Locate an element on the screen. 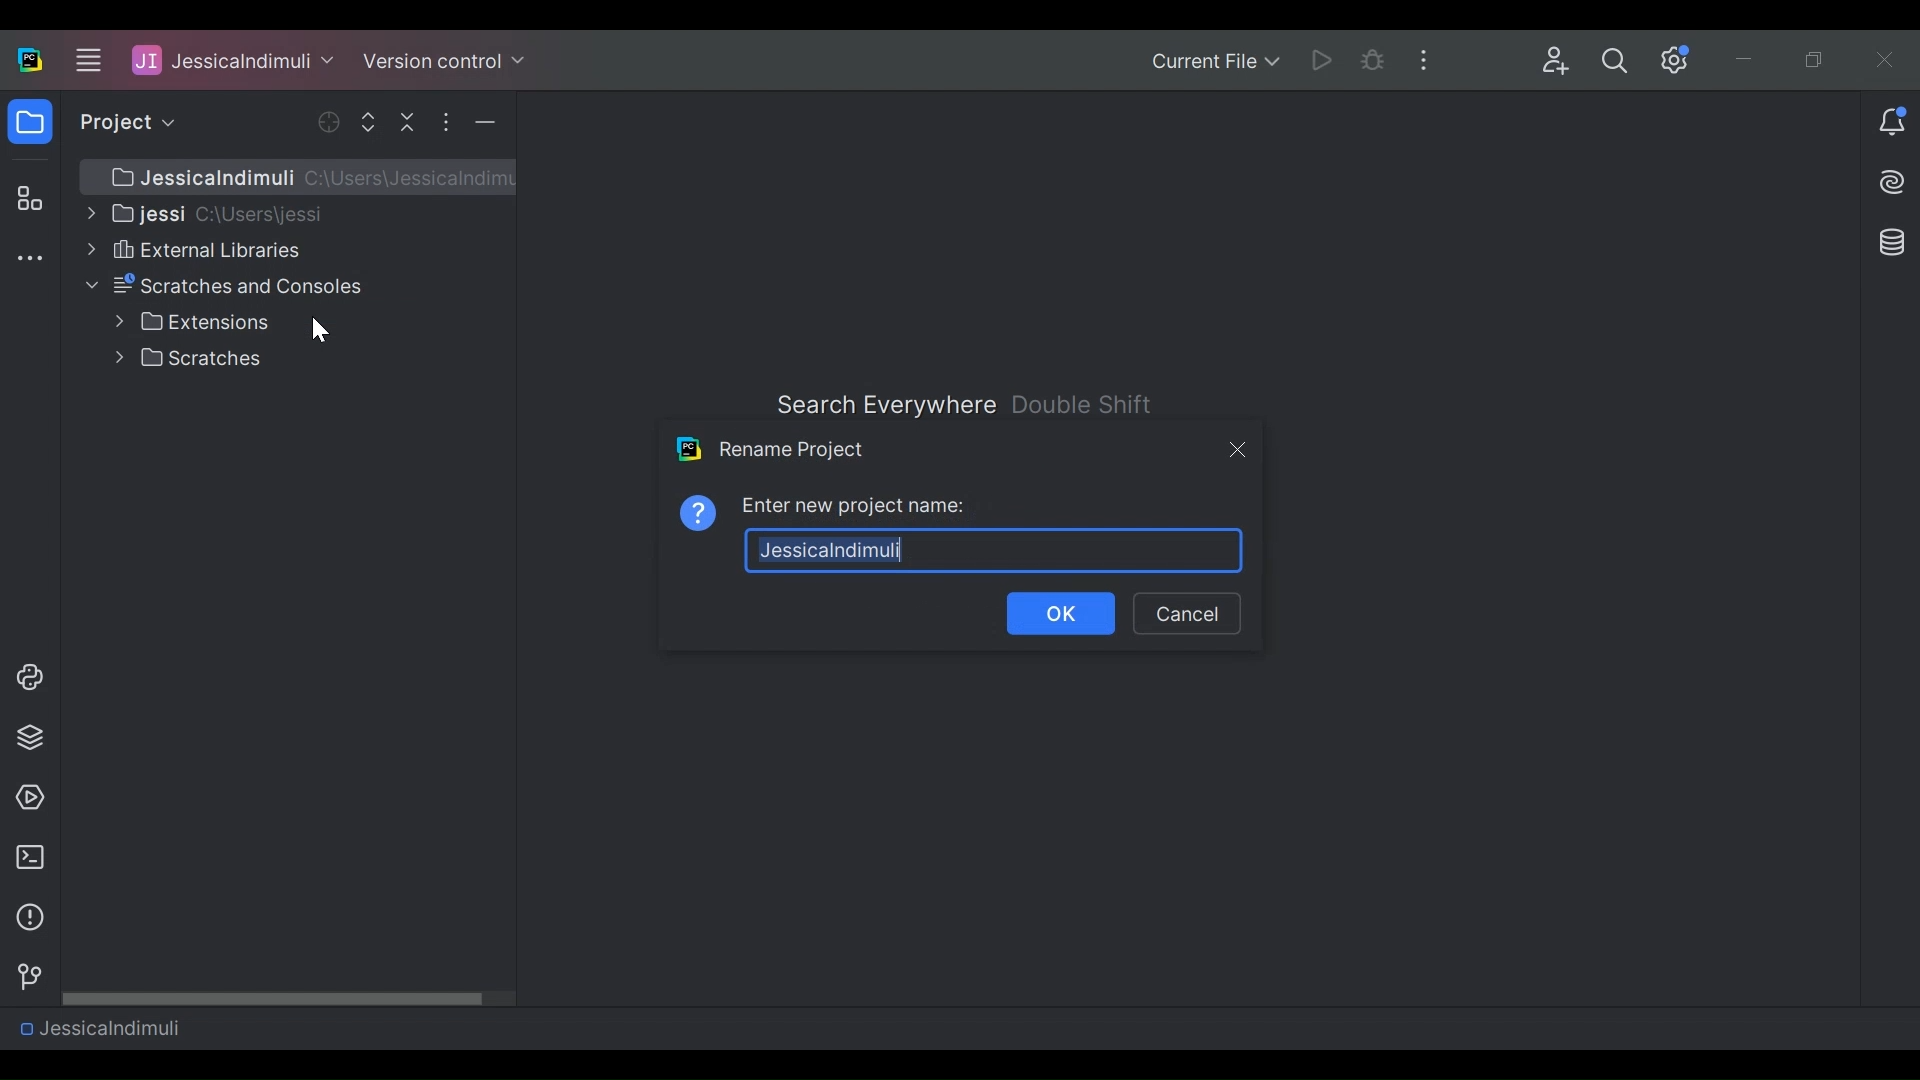 The height and width of the screenshot is (1080, 1920). Run is located at coordinates (1325, 59).